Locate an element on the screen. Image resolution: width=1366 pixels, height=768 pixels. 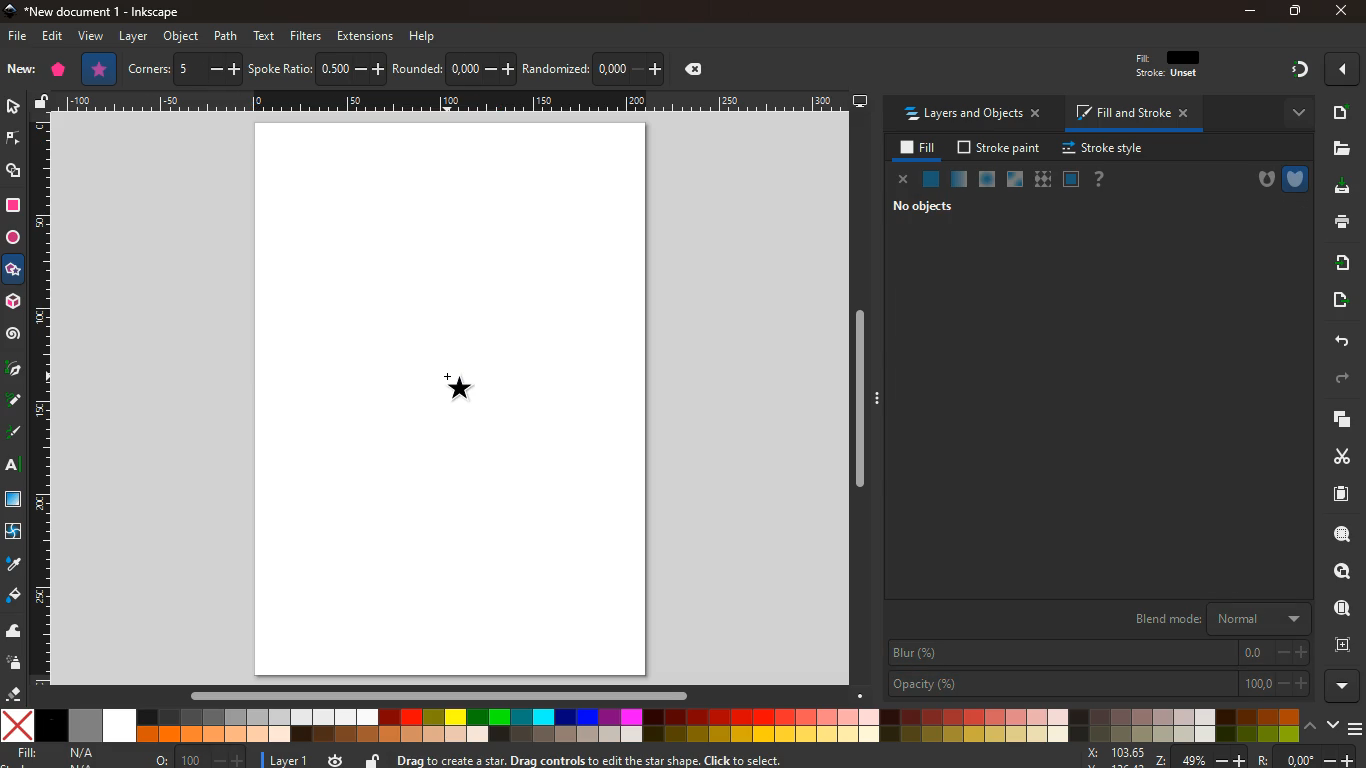
twist is located at coordinates (15, 533).